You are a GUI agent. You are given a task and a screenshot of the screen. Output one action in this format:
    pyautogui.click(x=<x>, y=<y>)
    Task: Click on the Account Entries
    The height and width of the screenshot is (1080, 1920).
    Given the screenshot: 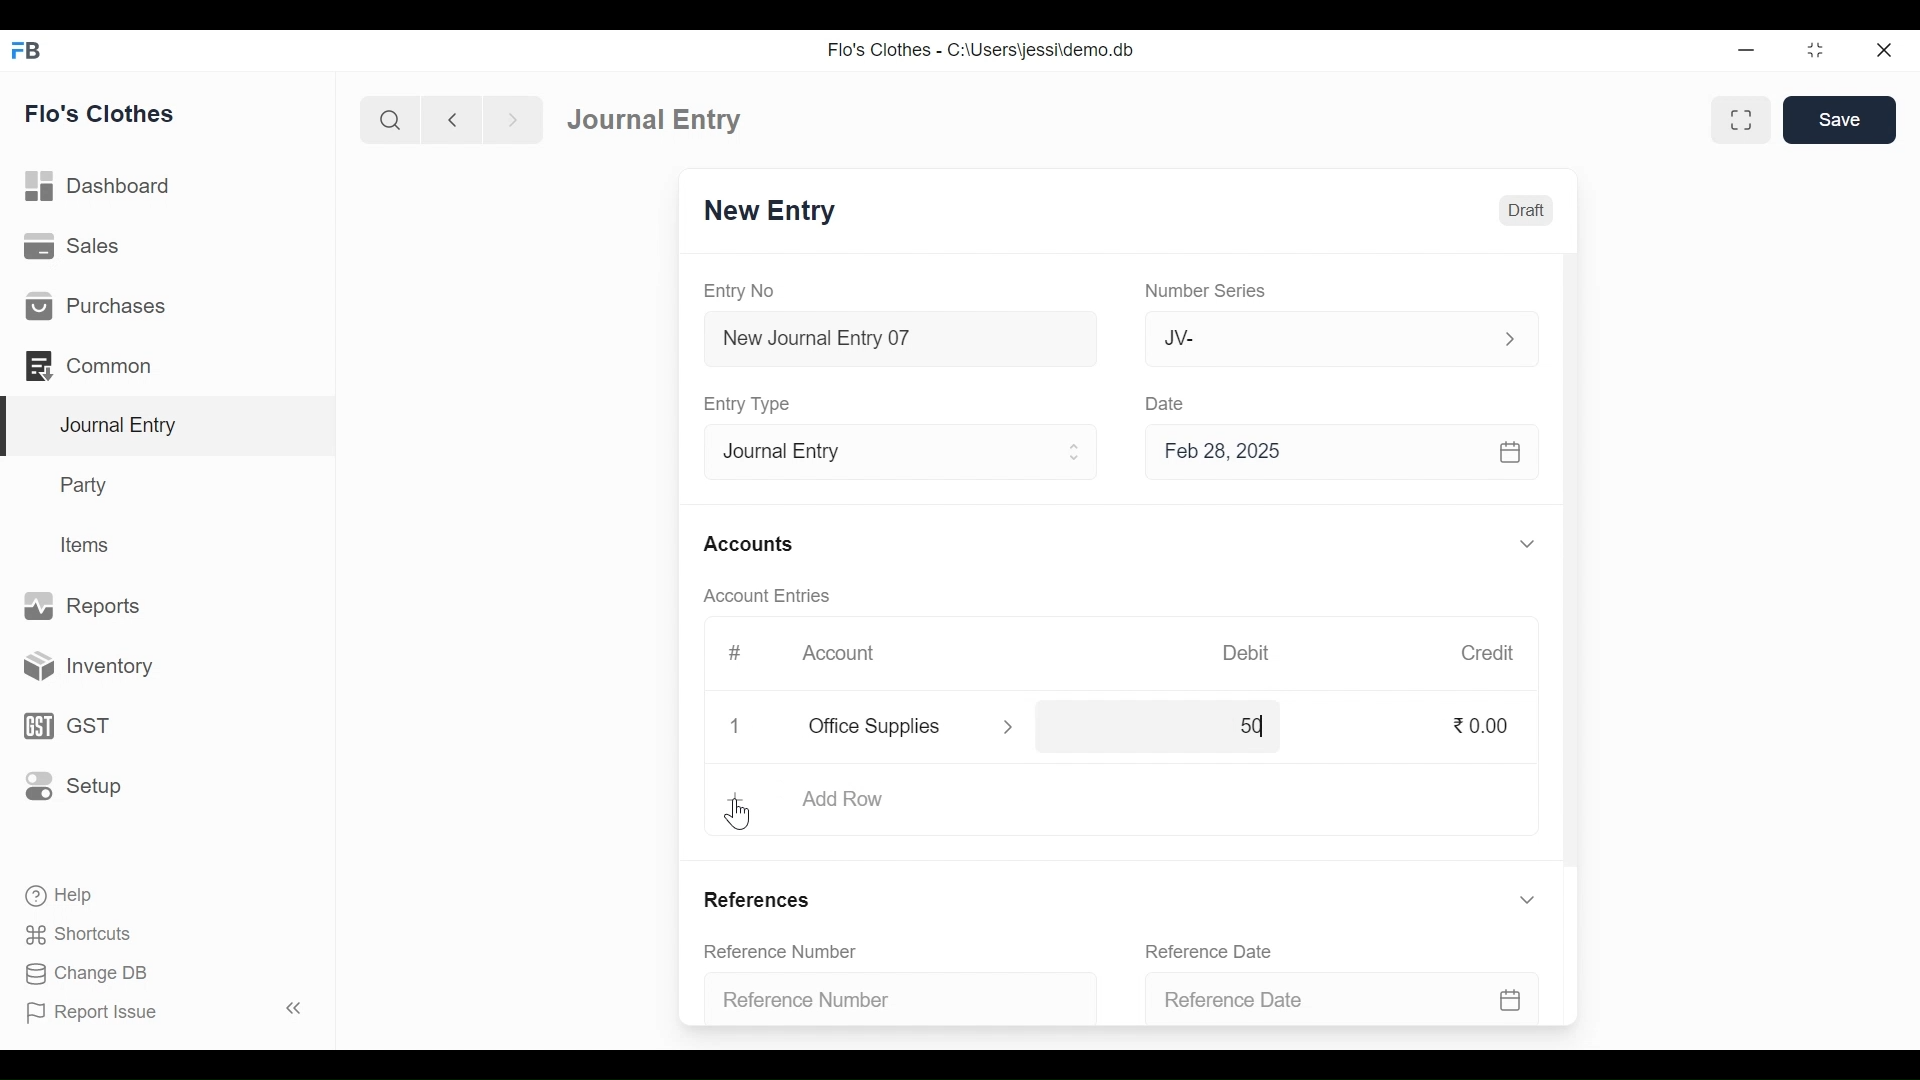 What is the action you would take?
    pyautogui.click(x=766, y=595)
    